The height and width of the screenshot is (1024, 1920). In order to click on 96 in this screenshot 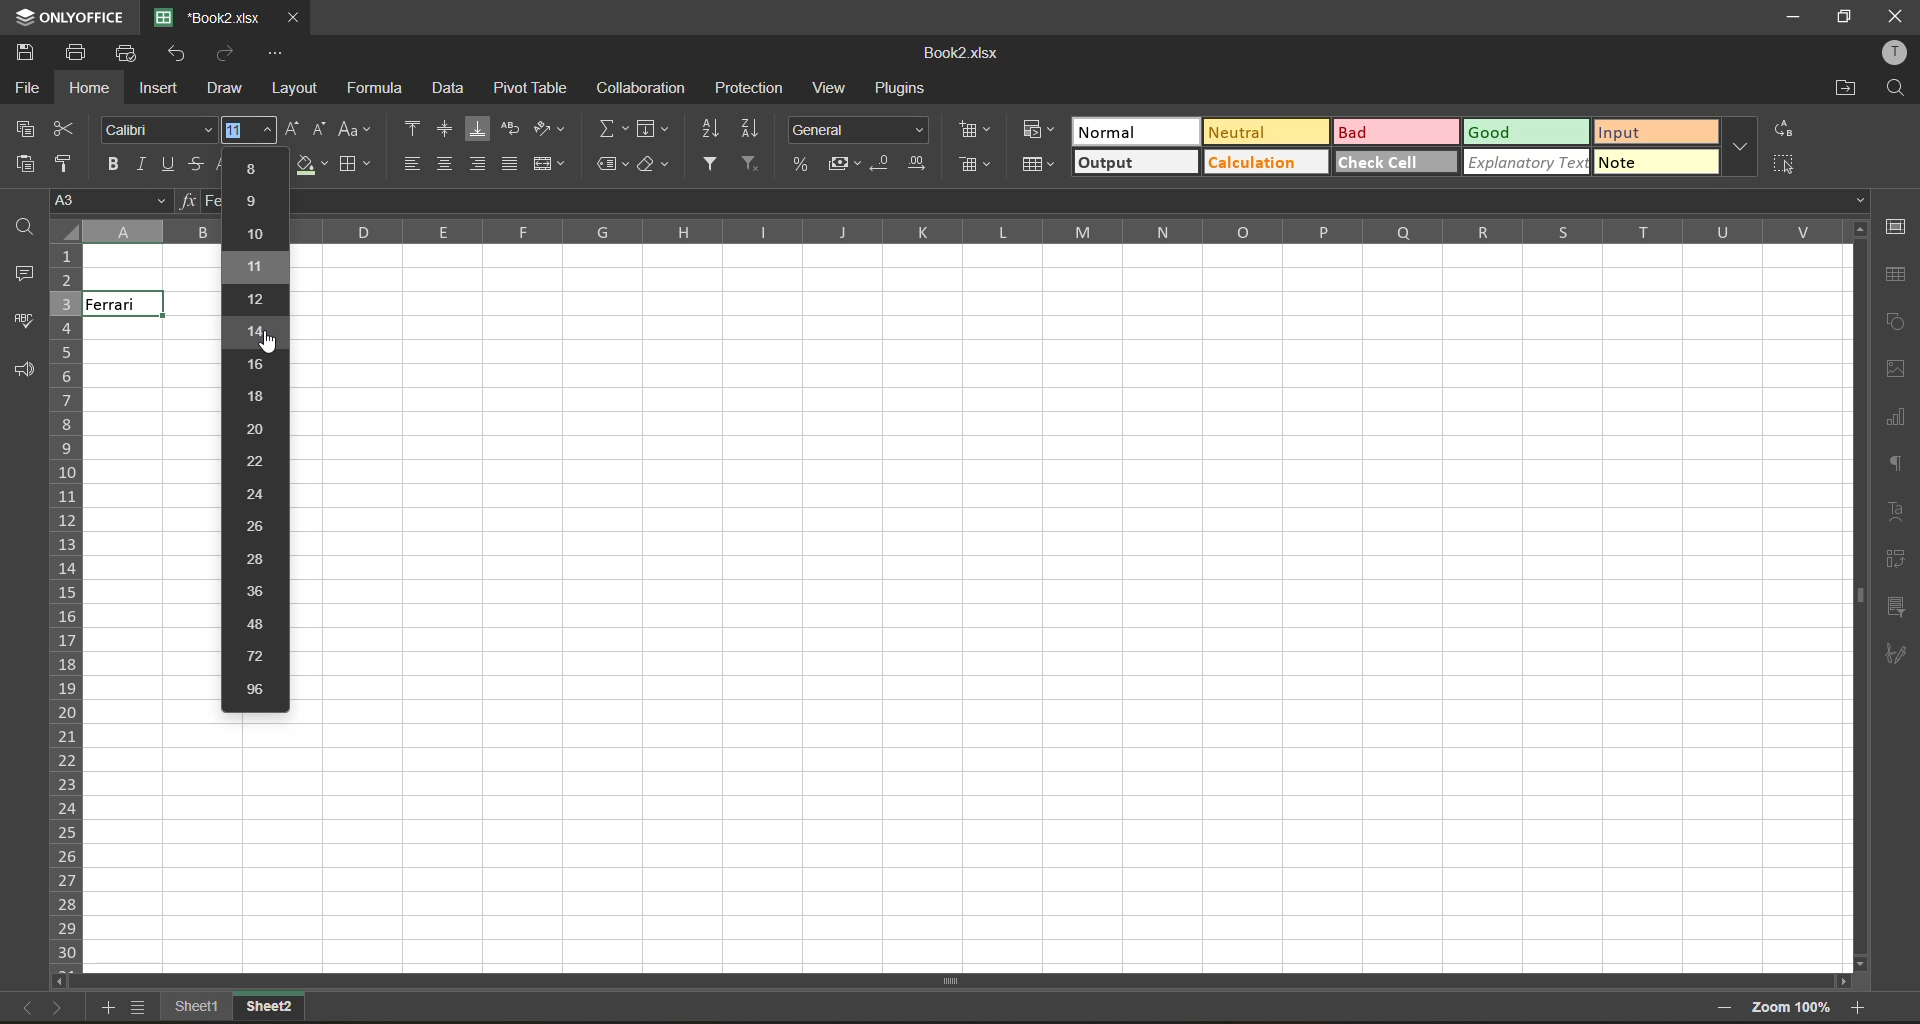, I will do `click(257, 689)`.